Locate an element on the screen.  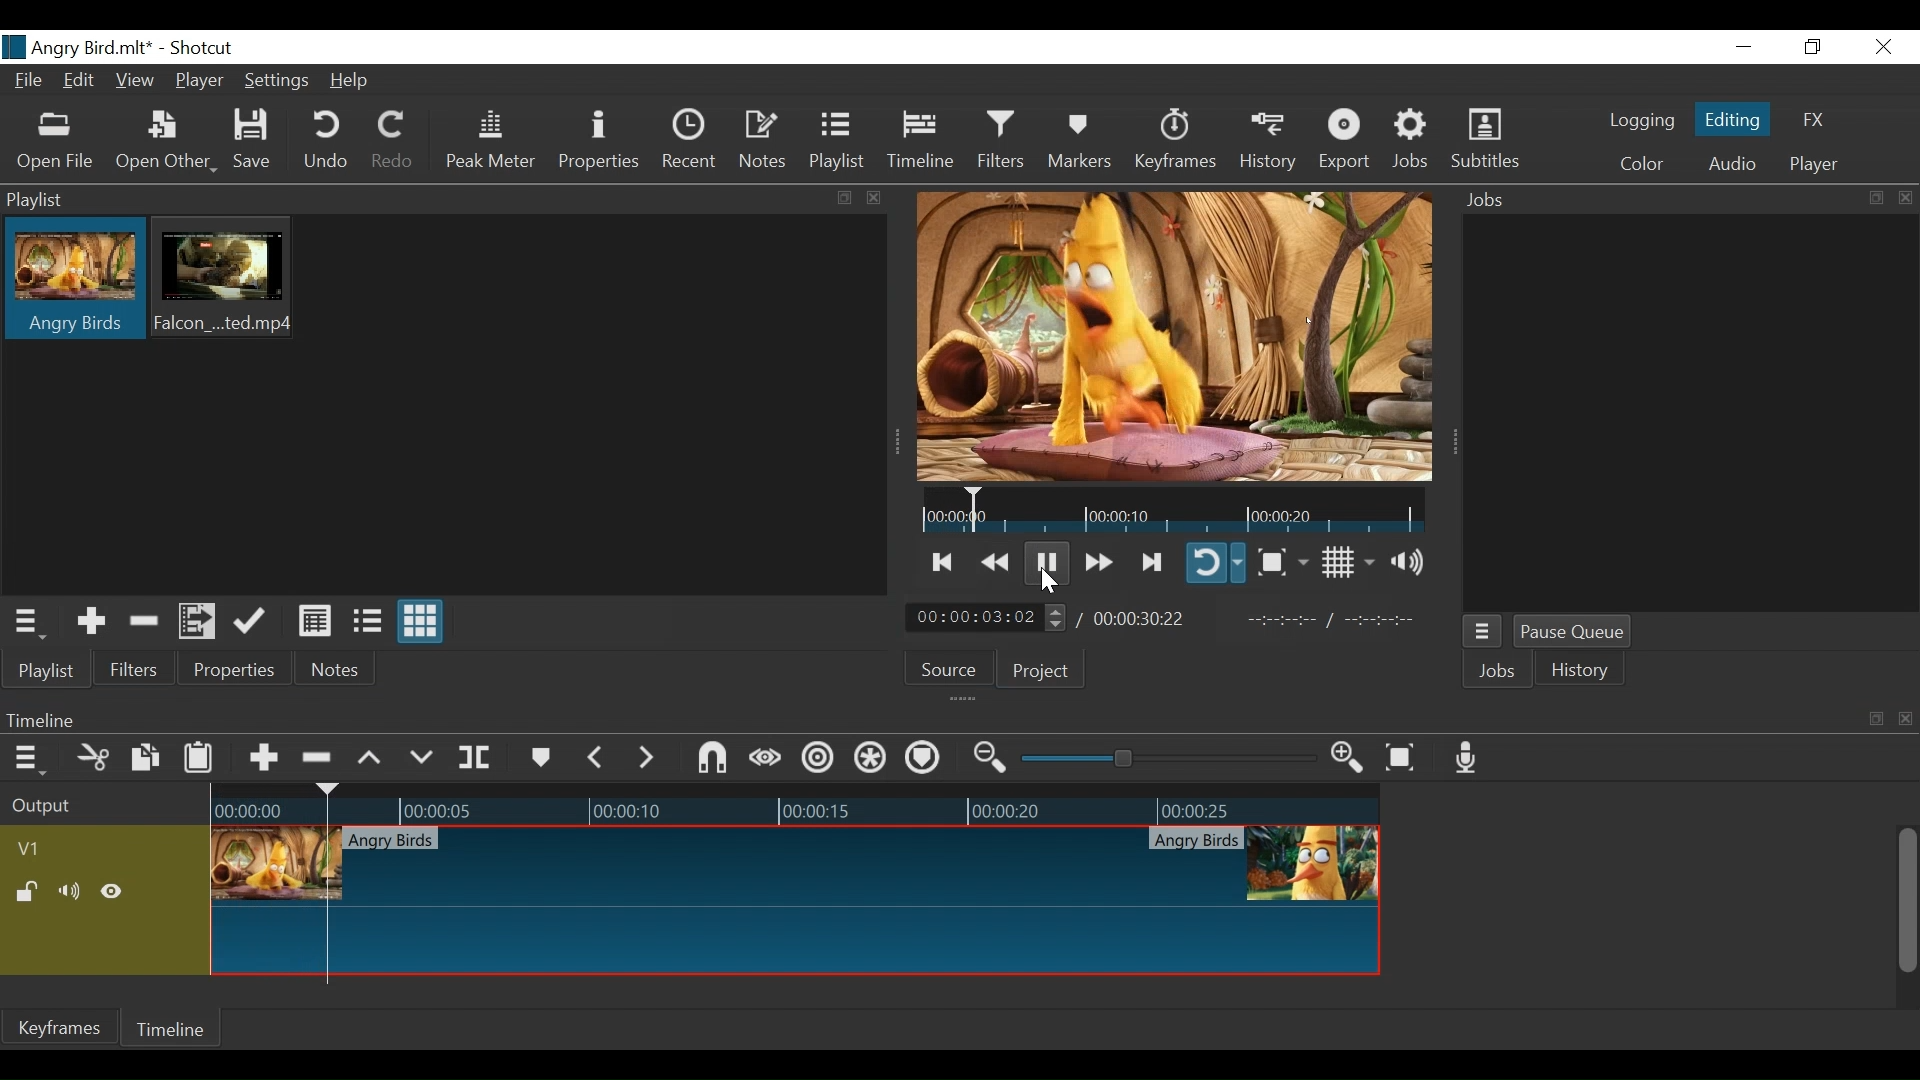
Video track name is located at coordinates (43, 849).